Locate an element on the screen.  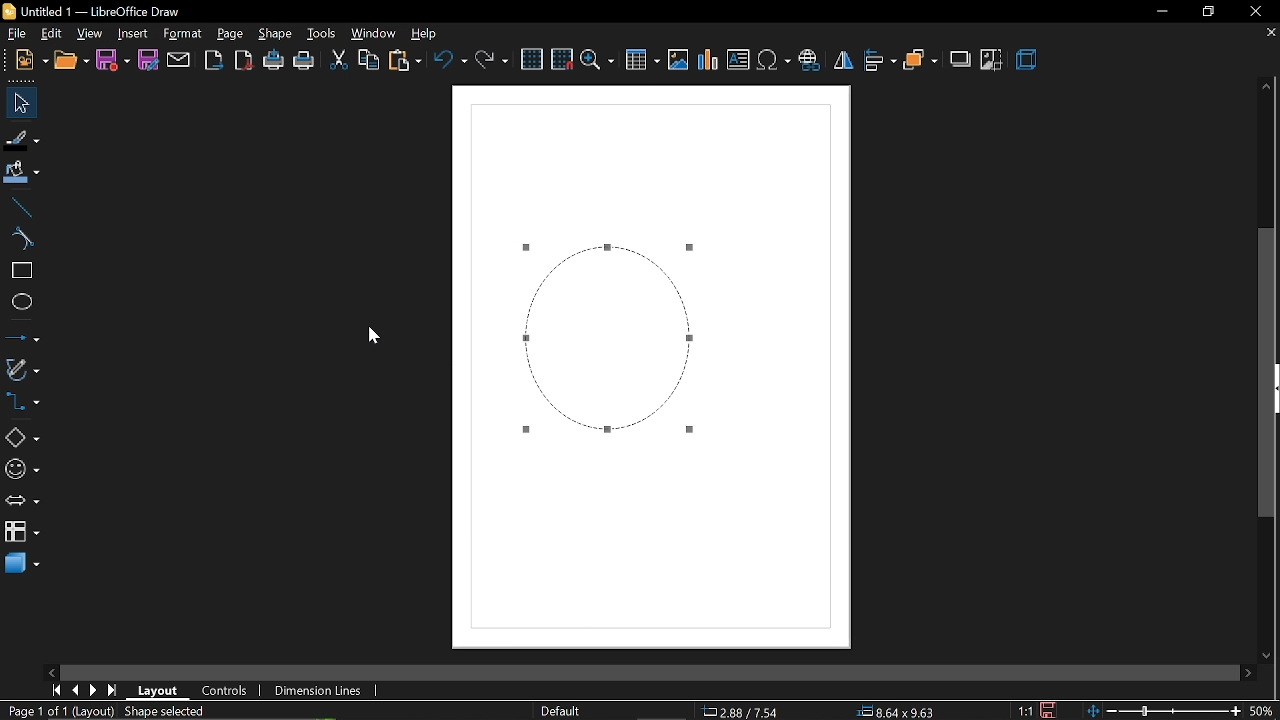
arrows is located at coordinates (22, 501).